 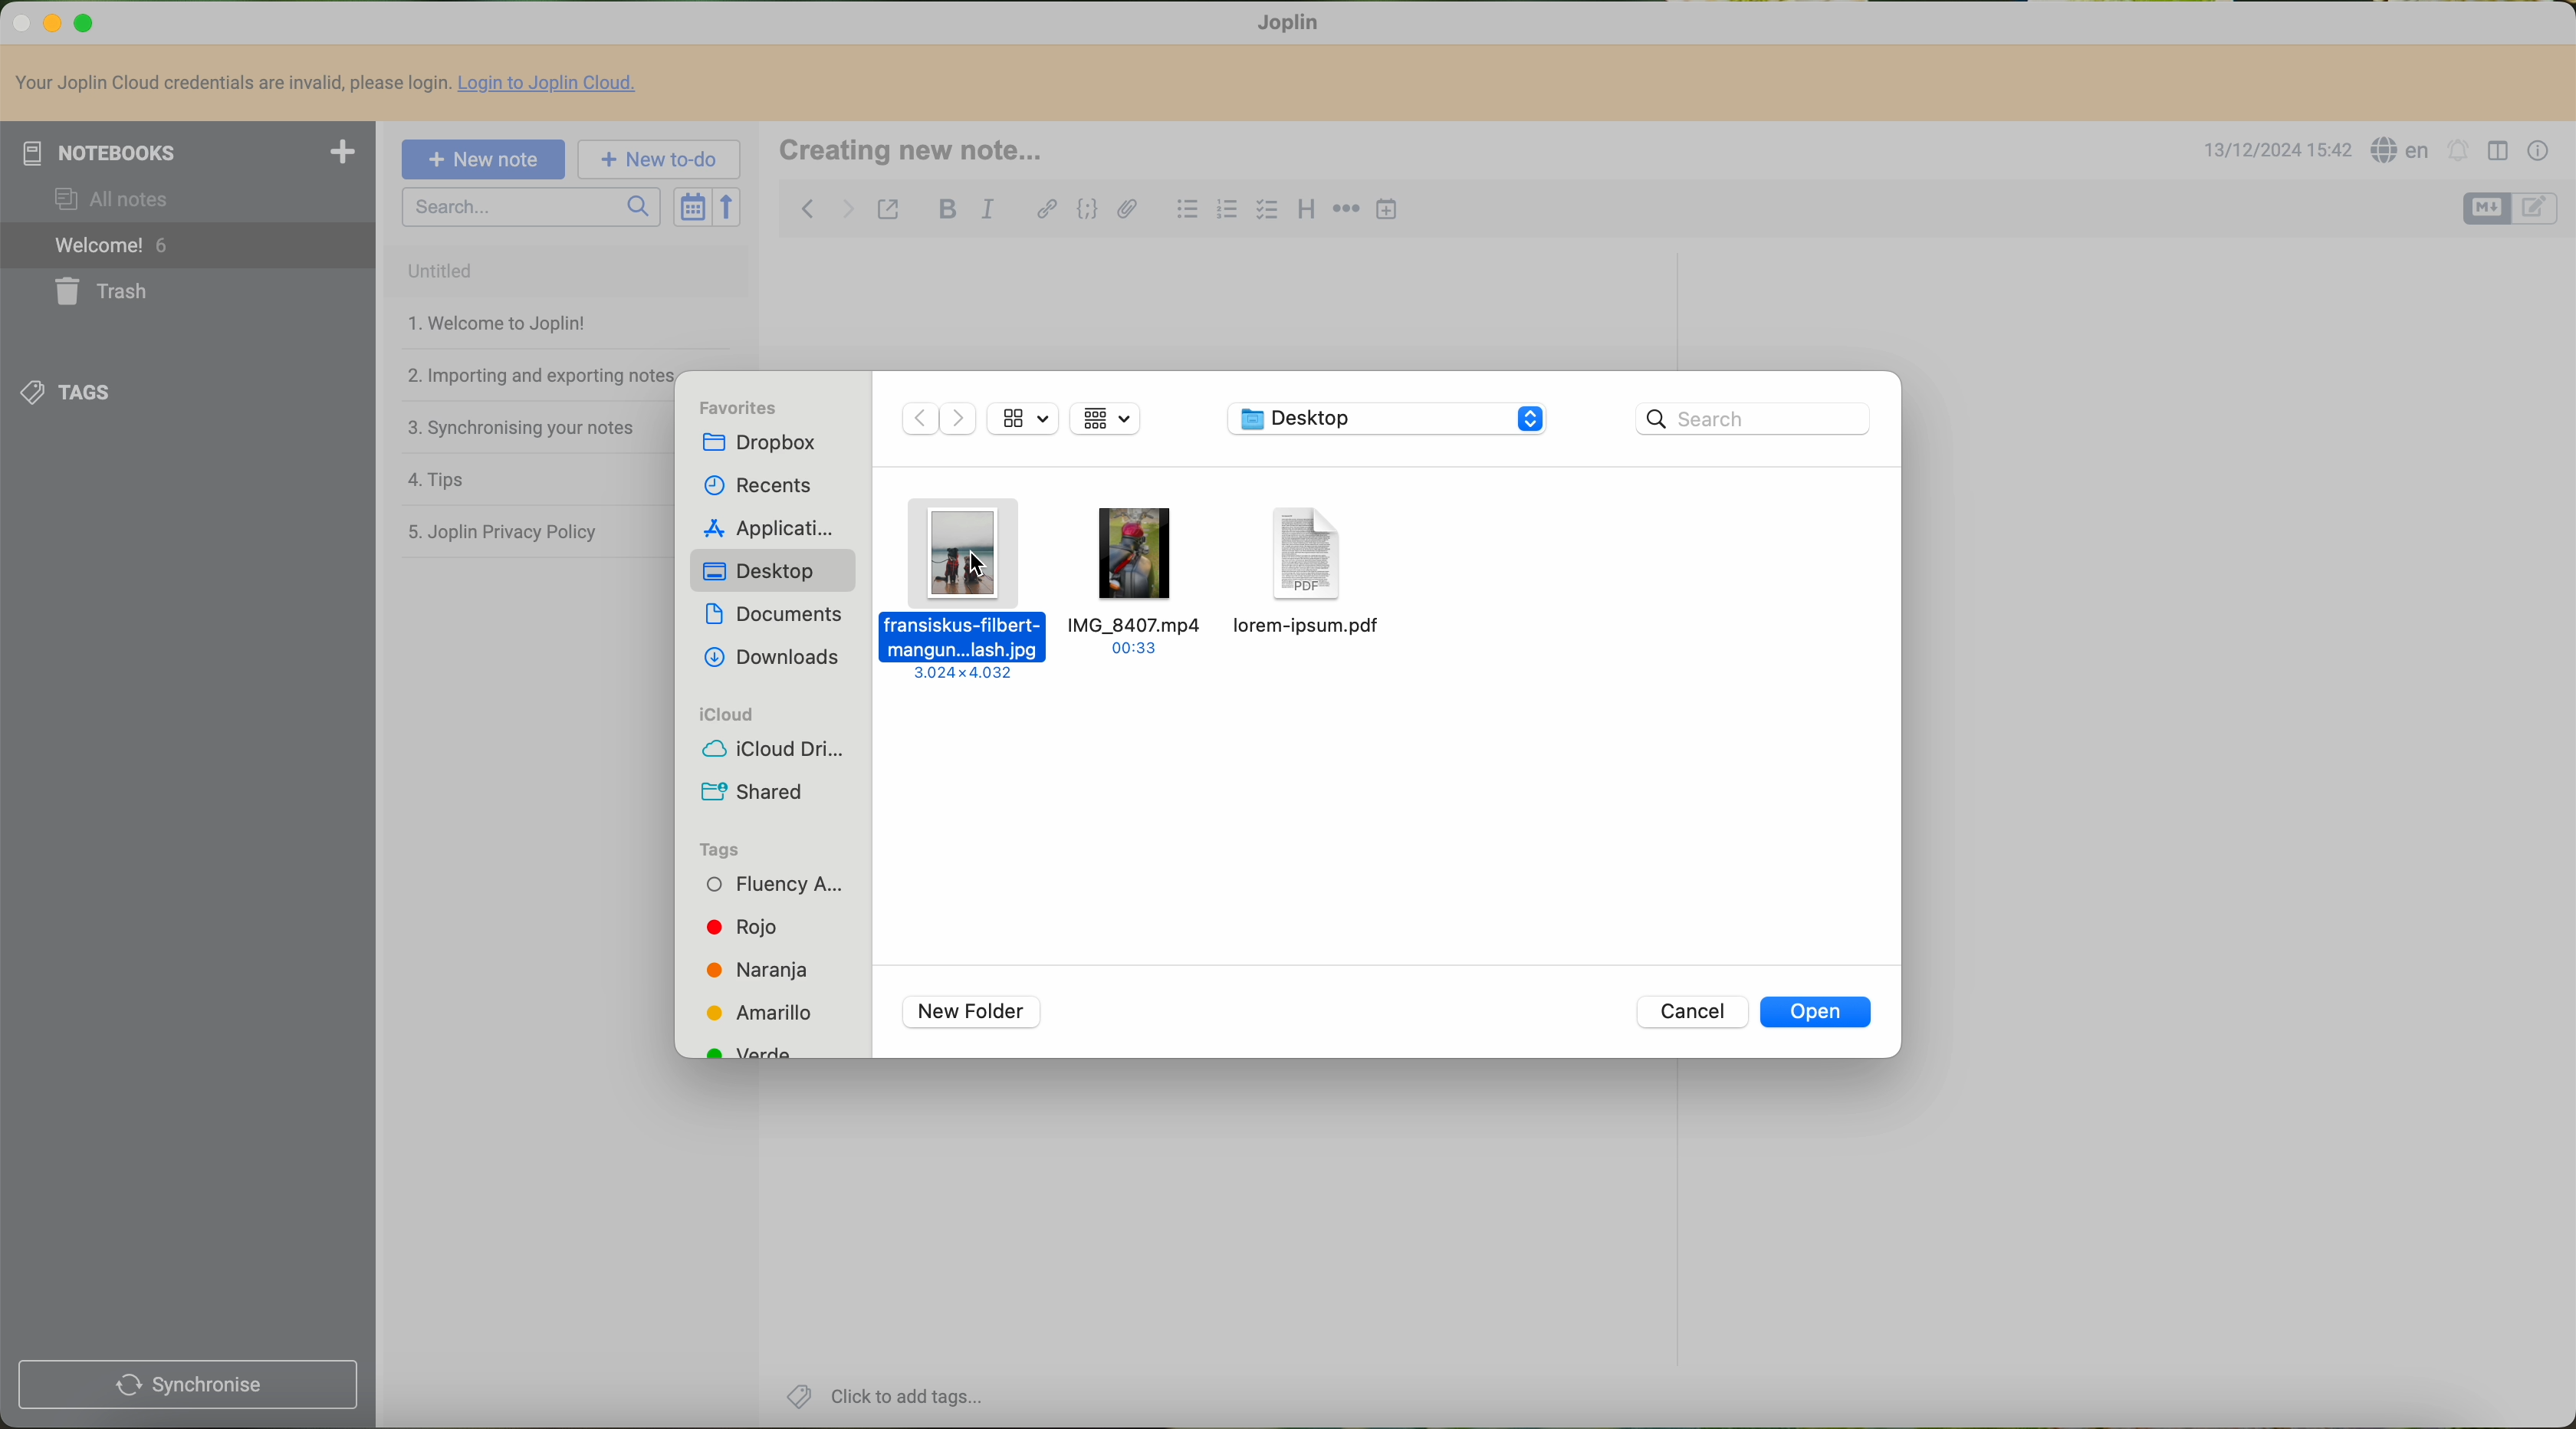 What do you see at coordinates (188, 246) in the screenshot?
I see `welcome` at bounding box center [188, 246].